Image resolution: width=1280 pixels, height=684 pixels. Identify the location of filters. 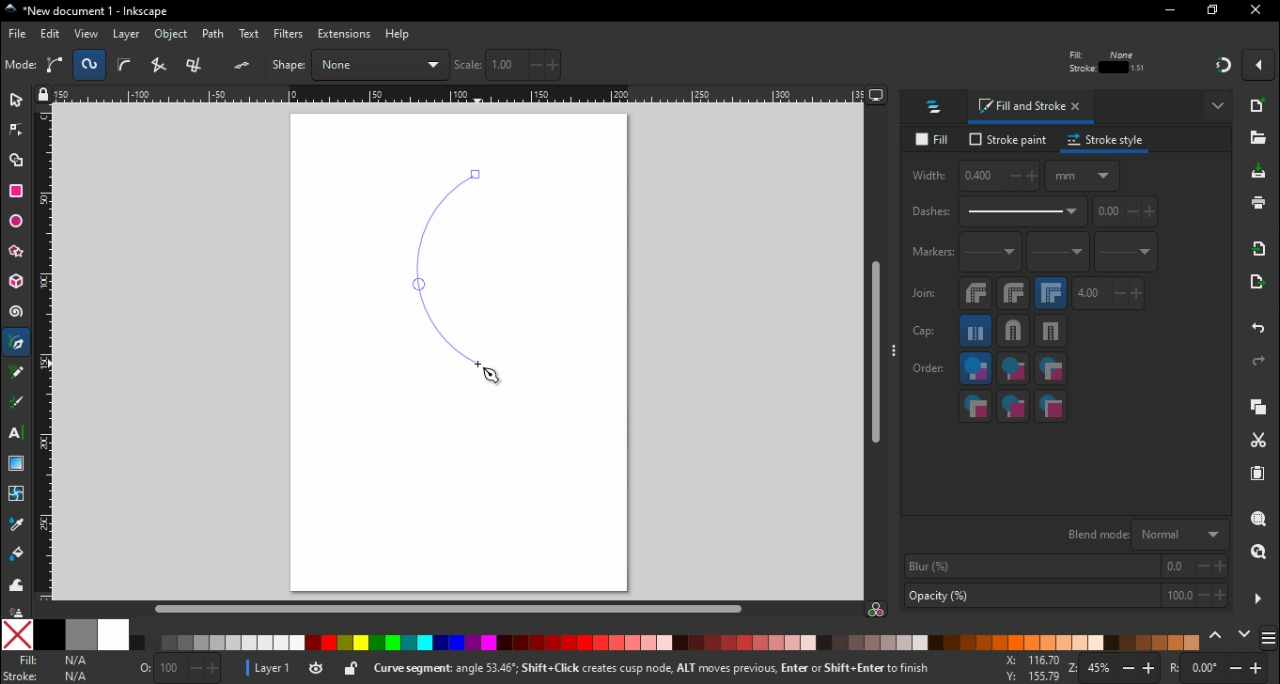
(289, 34).